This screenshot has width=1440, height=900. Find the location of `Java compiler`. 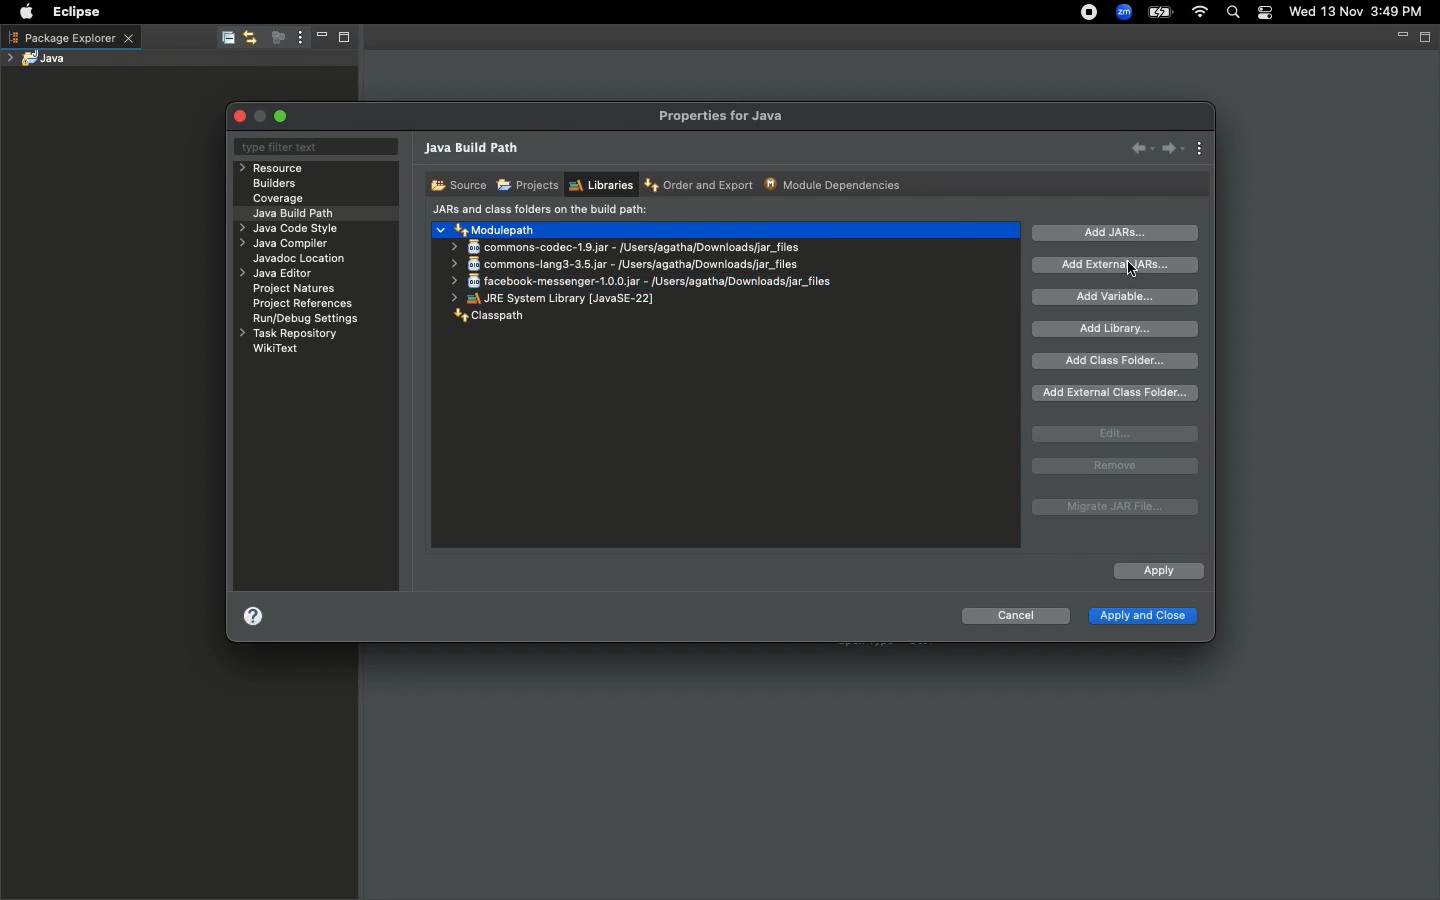

Java compiler is located at coordinates (287, 246).